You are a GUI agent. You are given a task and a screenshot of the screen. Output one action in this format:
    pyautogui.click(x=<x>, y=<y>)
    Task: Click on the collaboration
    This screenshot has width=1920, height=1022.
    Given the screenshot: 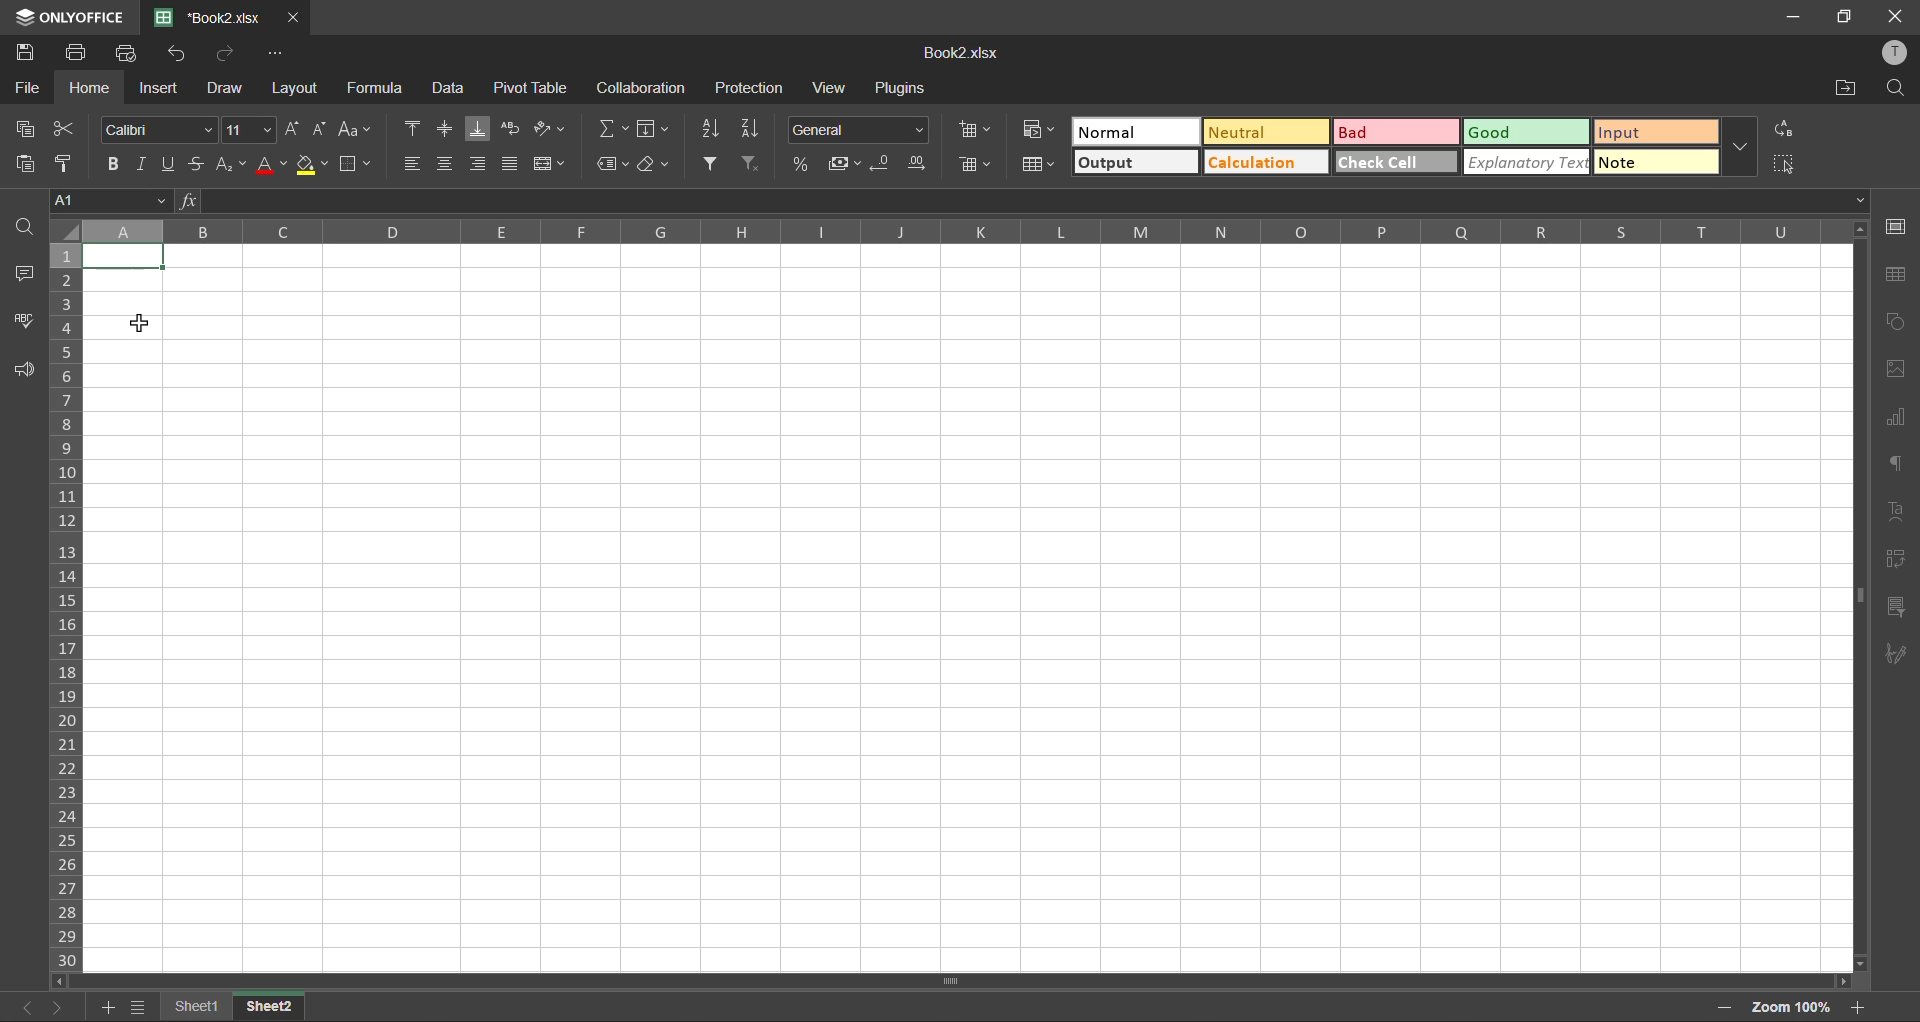 What is the action you would take?
    pyautogui.click(x=641, y=91)
    